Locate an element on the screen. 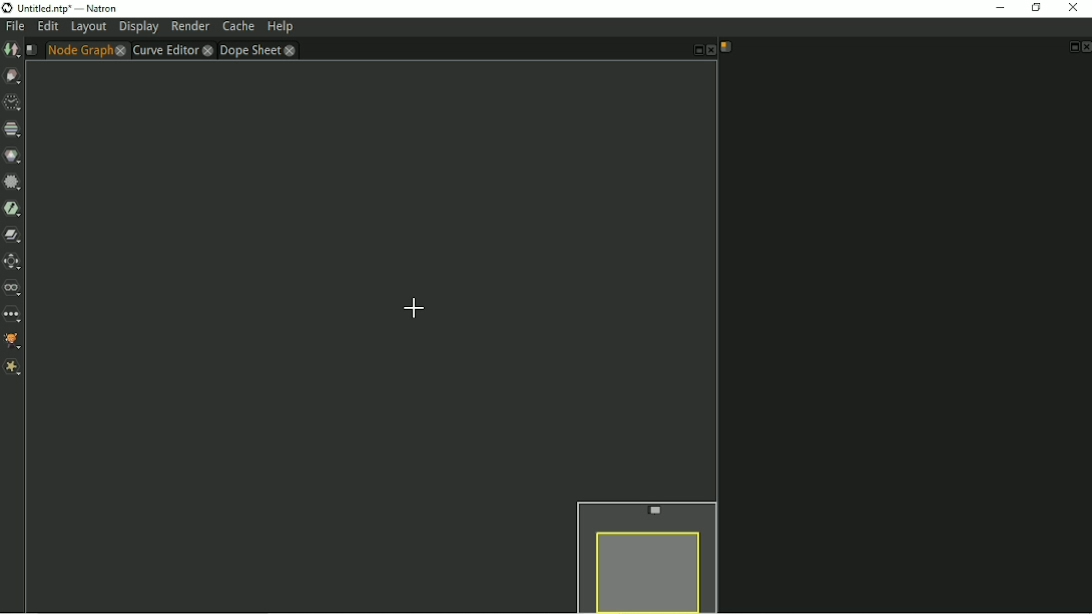  Script name is located at coordinates (31, 50).